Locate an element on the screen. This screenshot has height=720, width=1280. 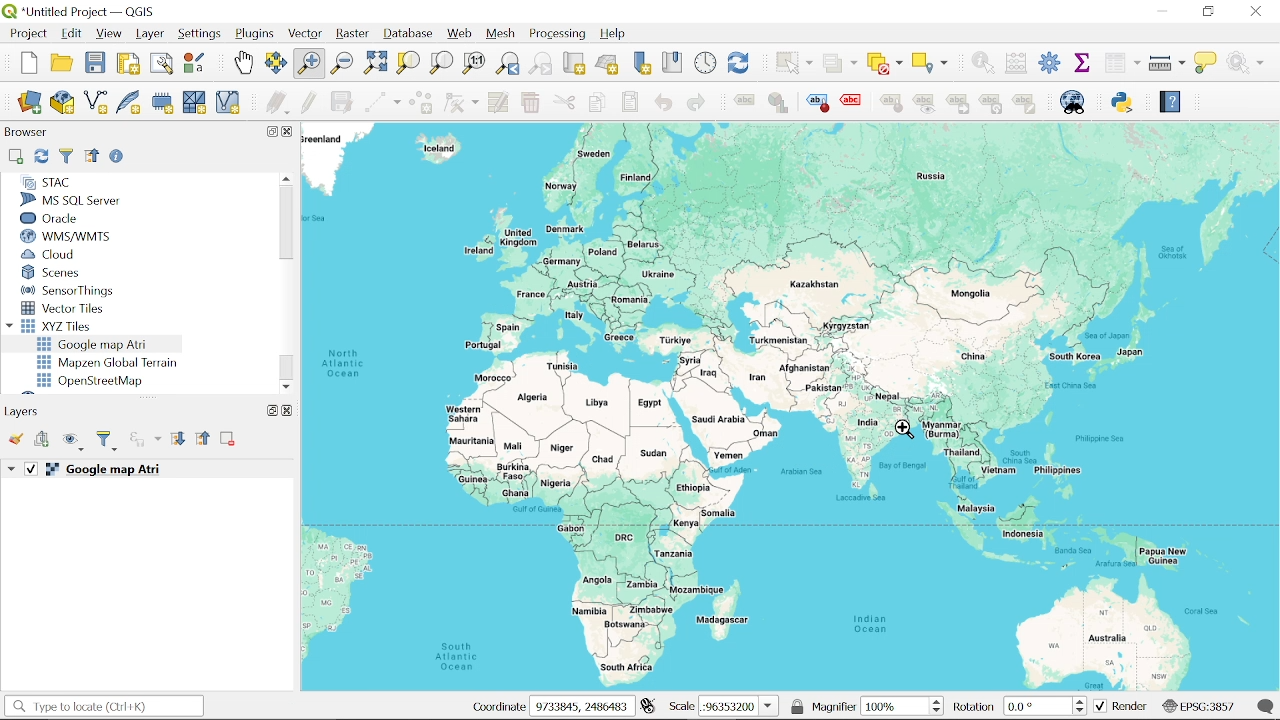
rotation is located at coordinates (975, 708).